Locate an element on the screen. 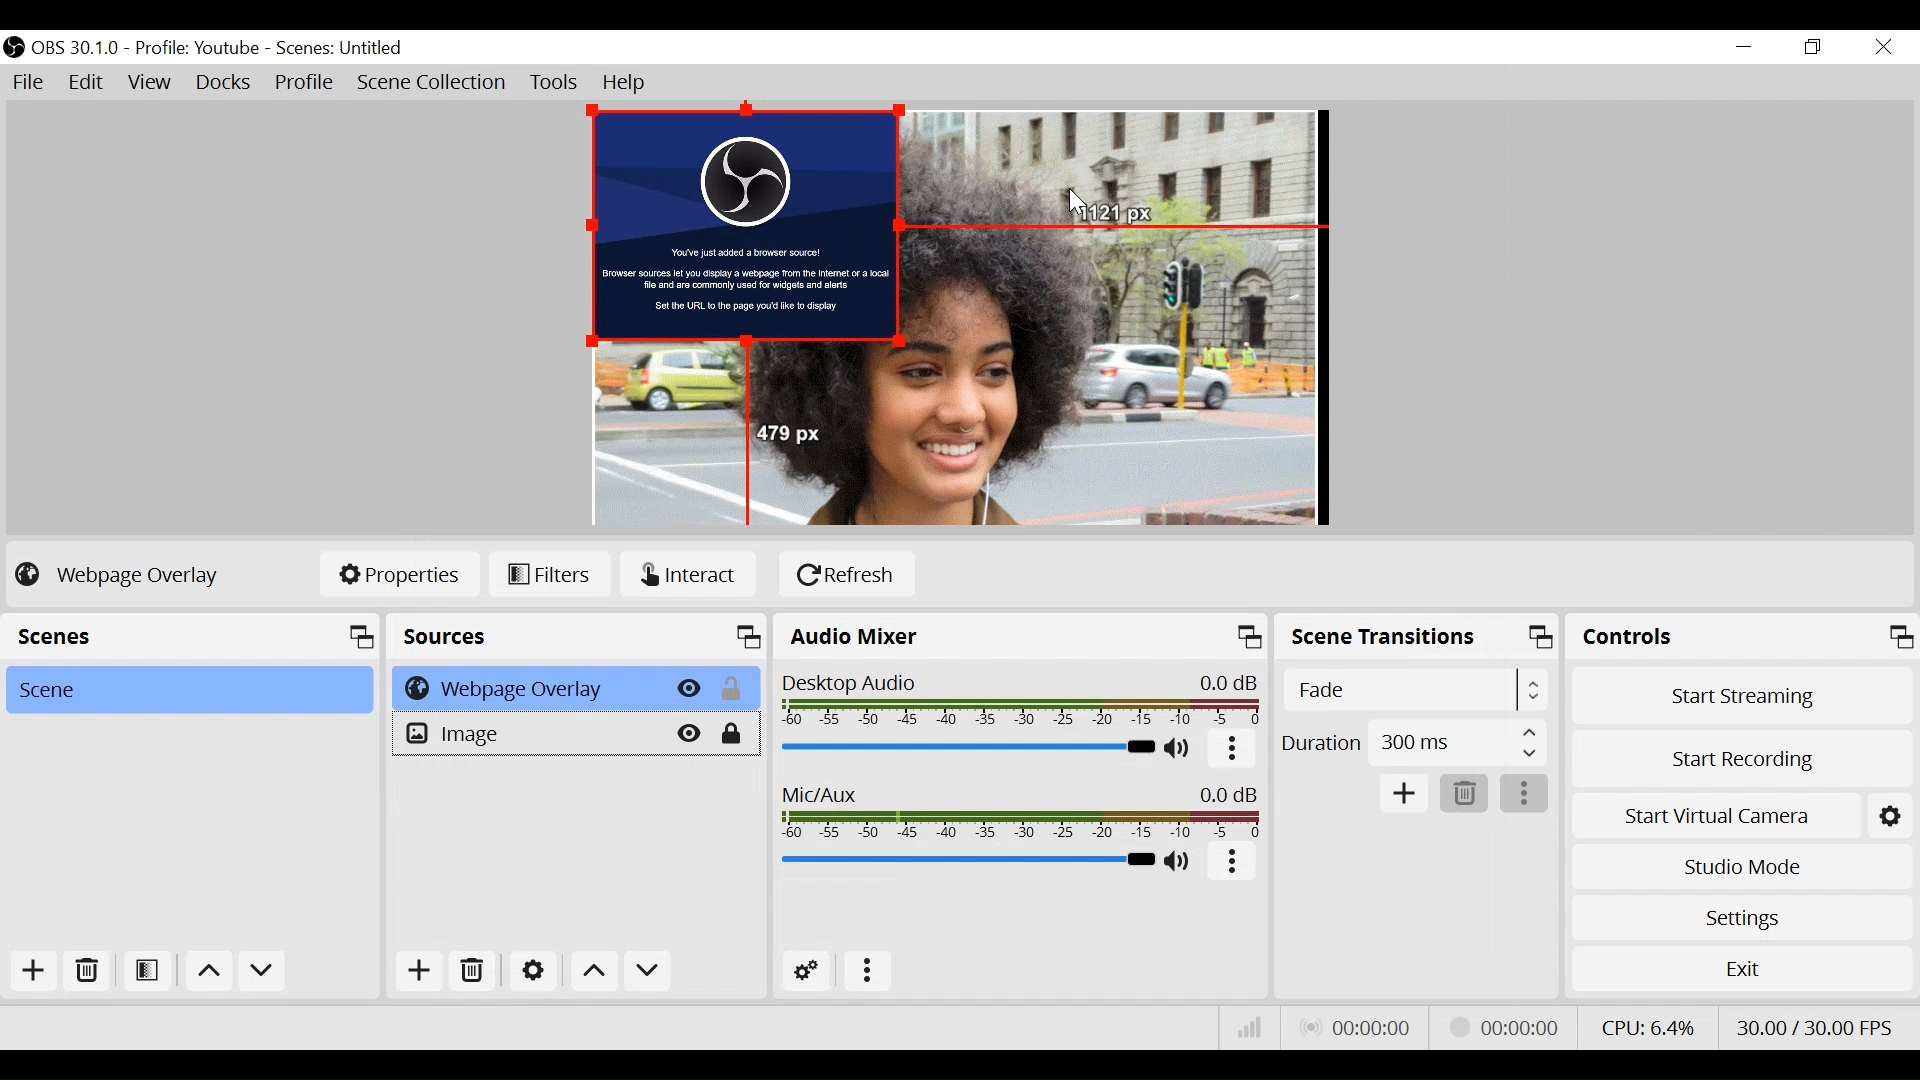 Image resolution: width=1920 pixels, height=1080 pixels. Cursor is located at coordinates (1077, 206).